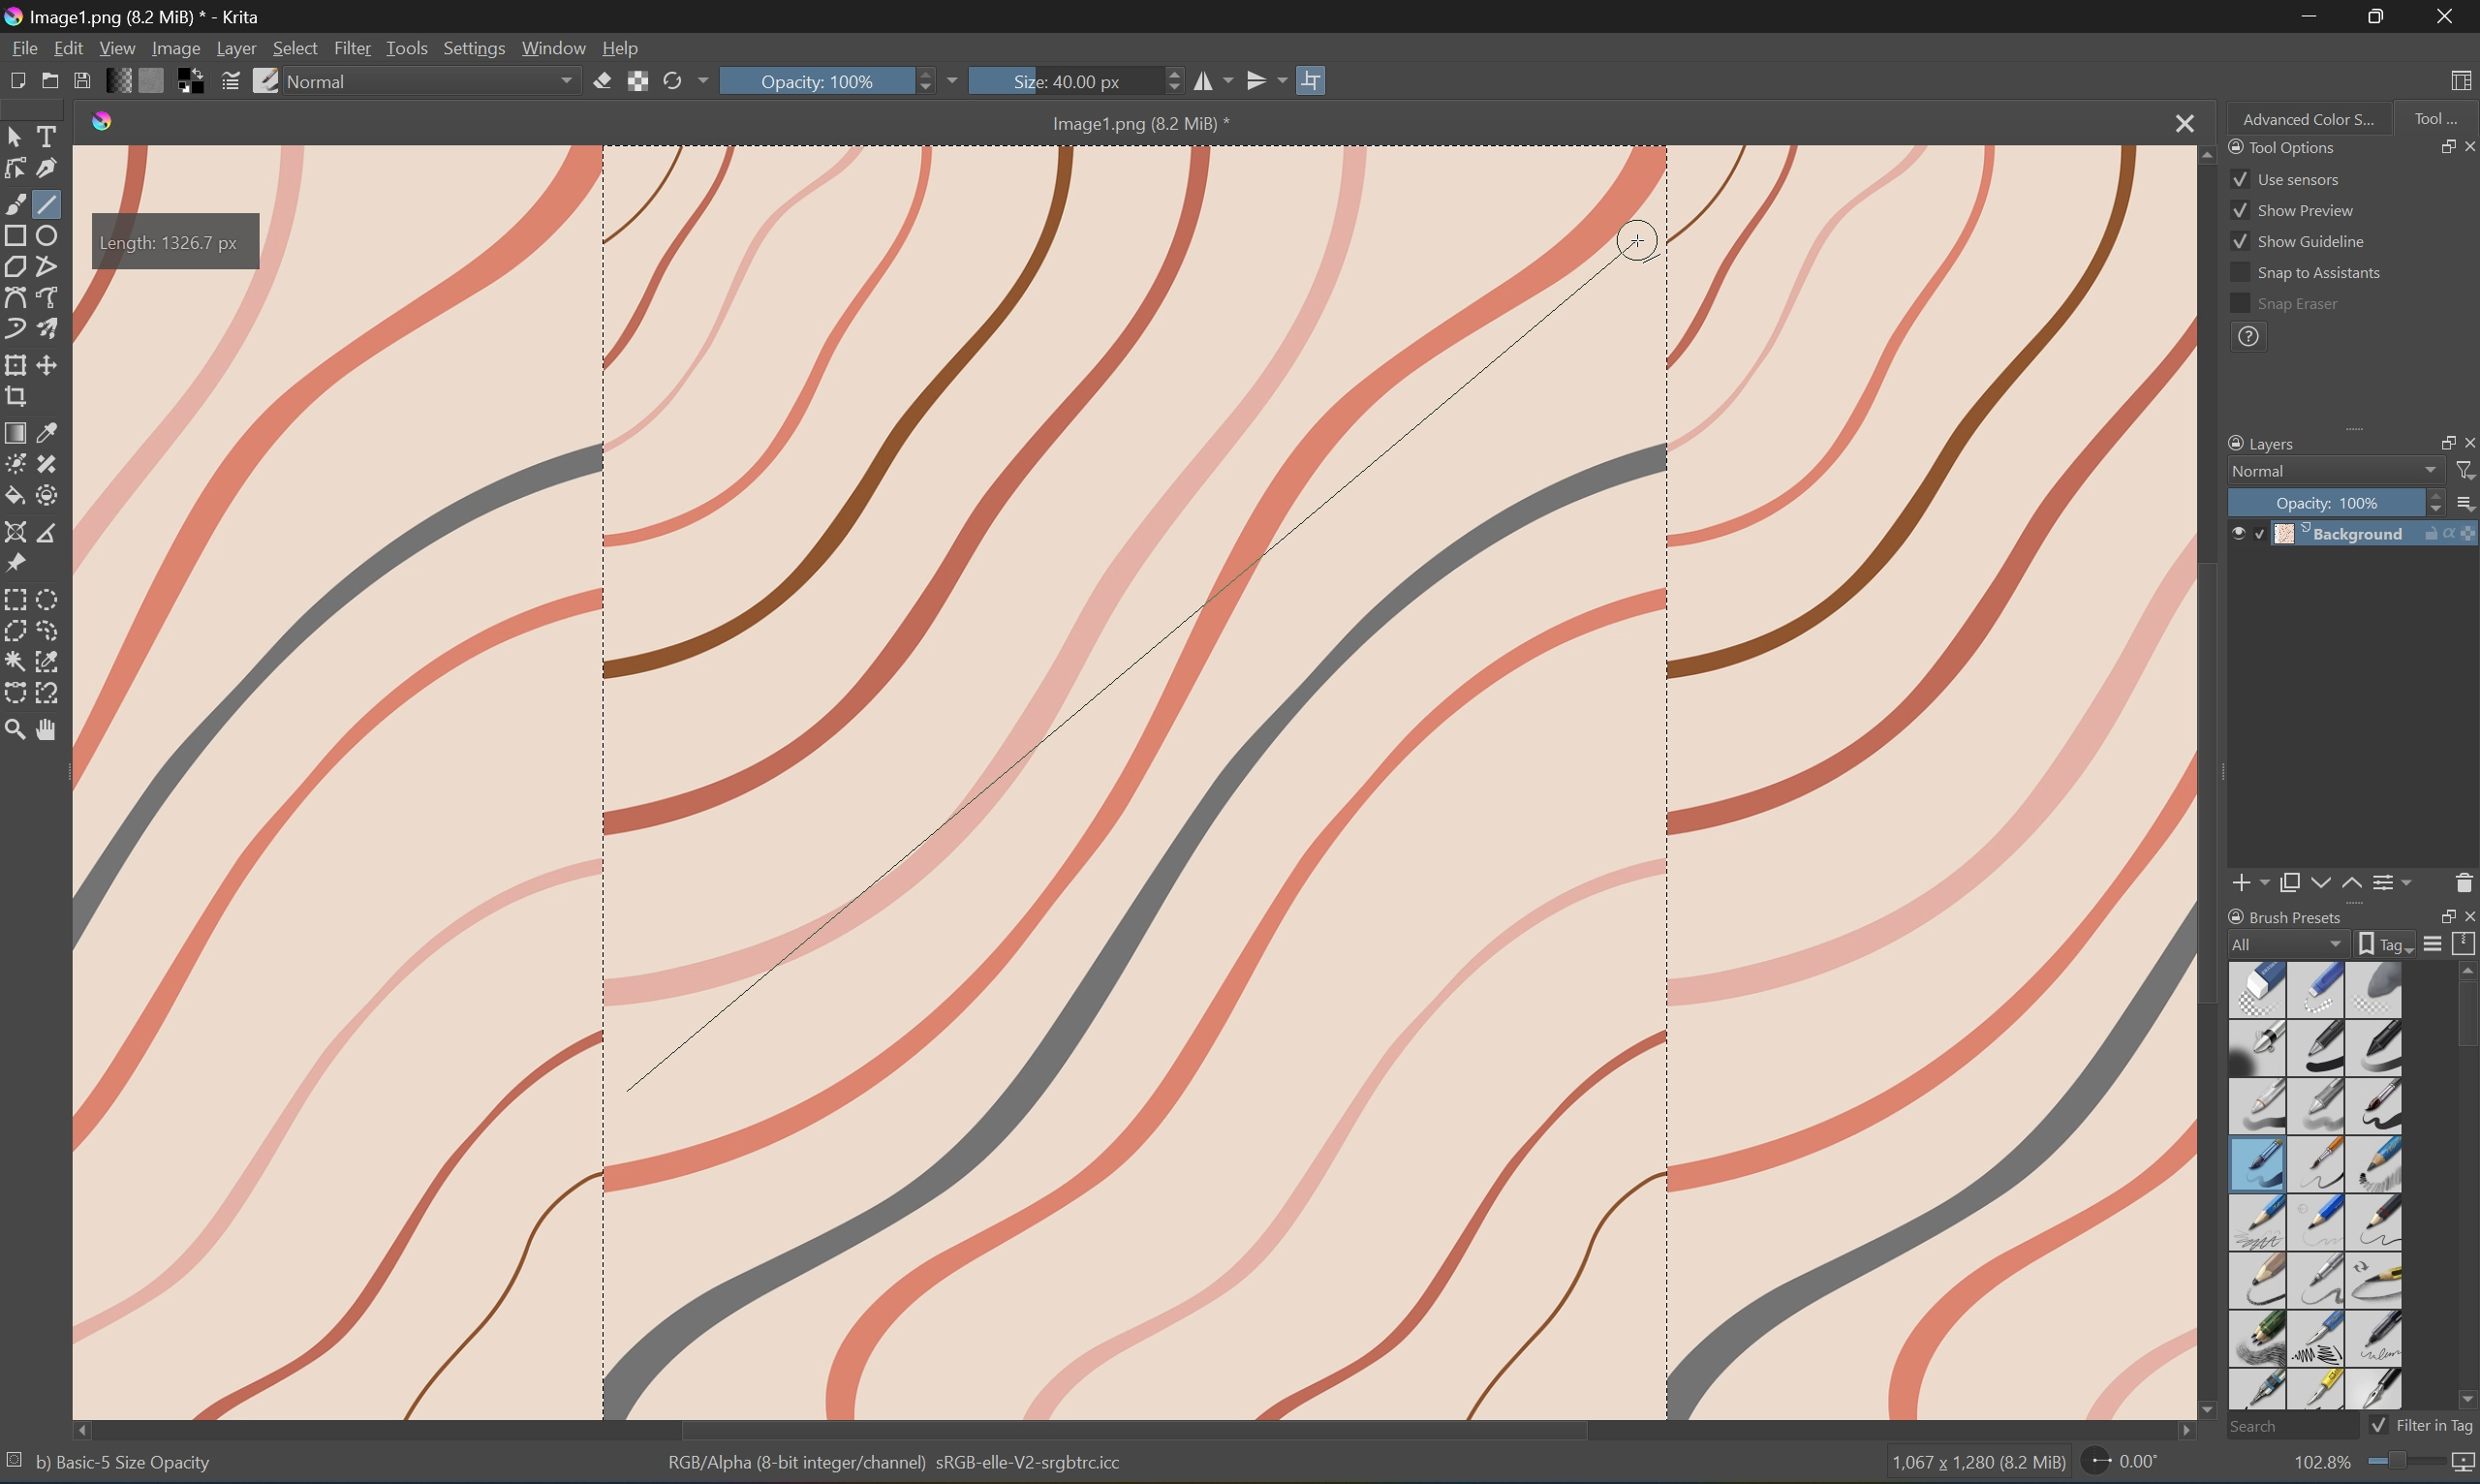  Describe the element at coordinates (2465, 915) in the screenshot. I see `Close` at that location.